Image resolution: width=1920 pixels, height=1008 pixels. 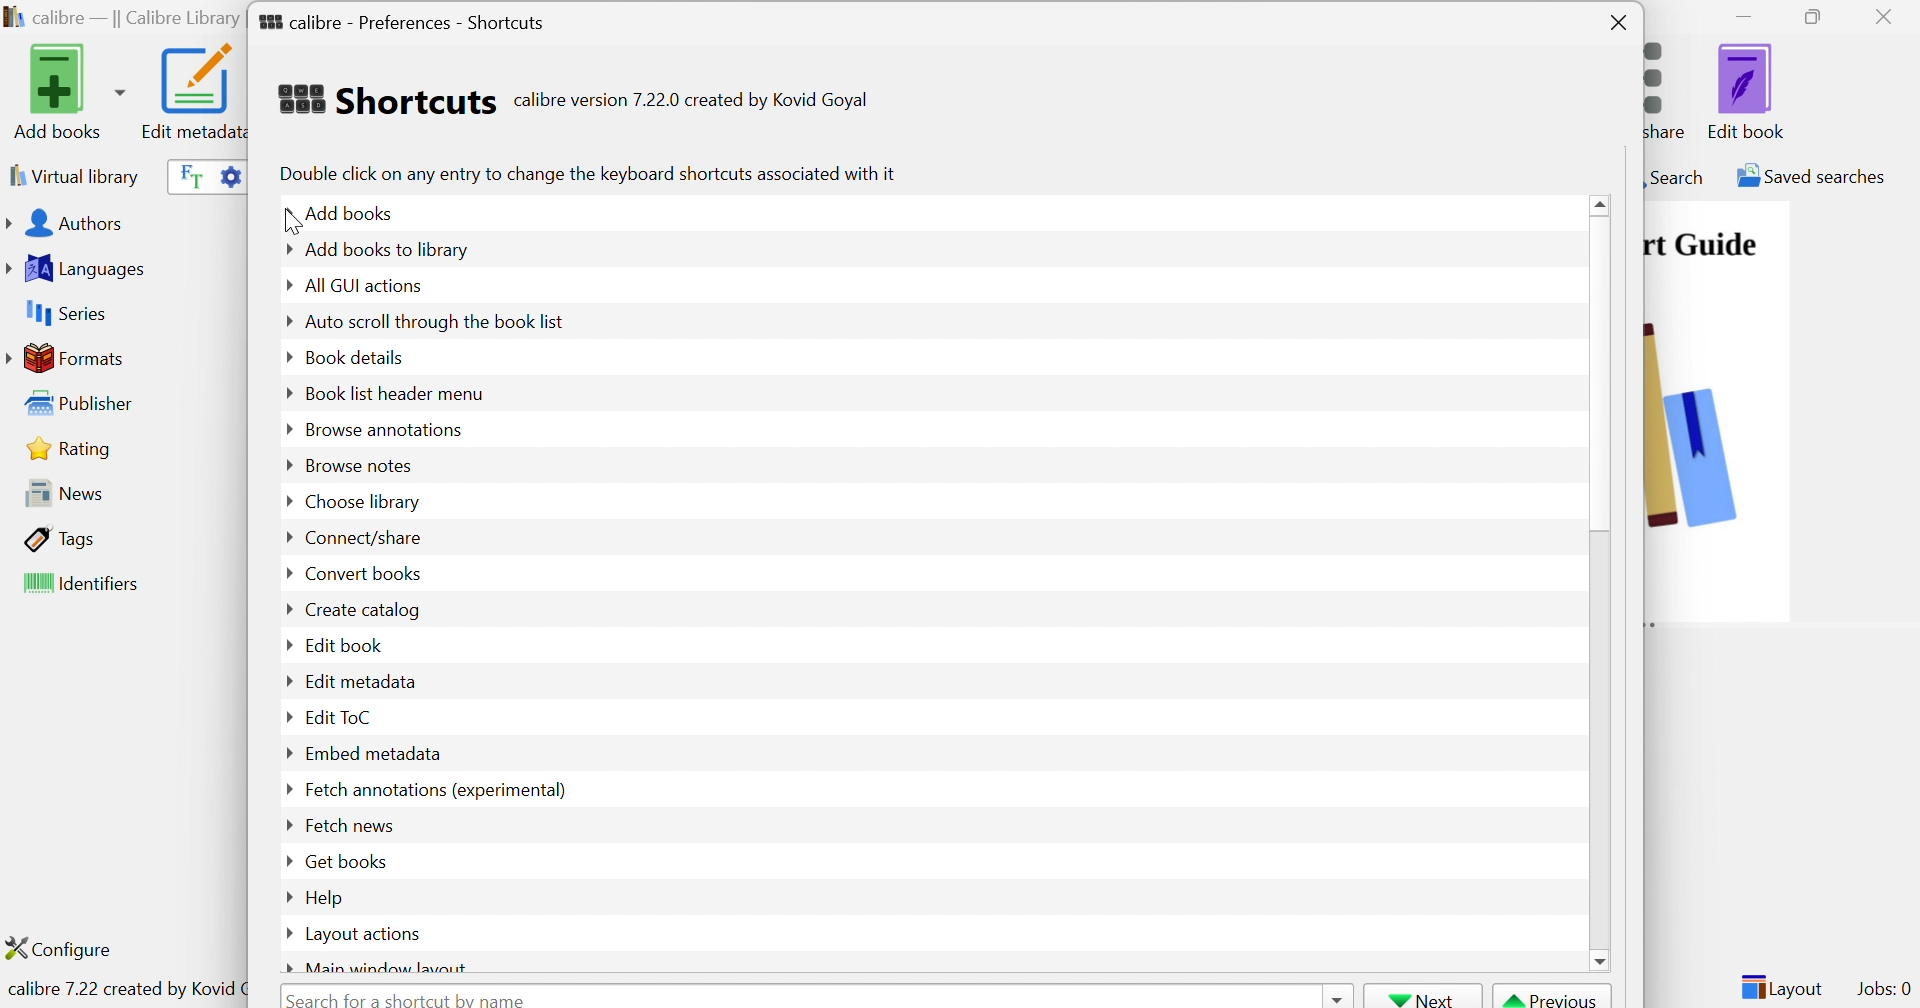 What do you see at coordinates (286, 430) in the screenshot?
I see `Drop Down` at bounding box center [286, 430].